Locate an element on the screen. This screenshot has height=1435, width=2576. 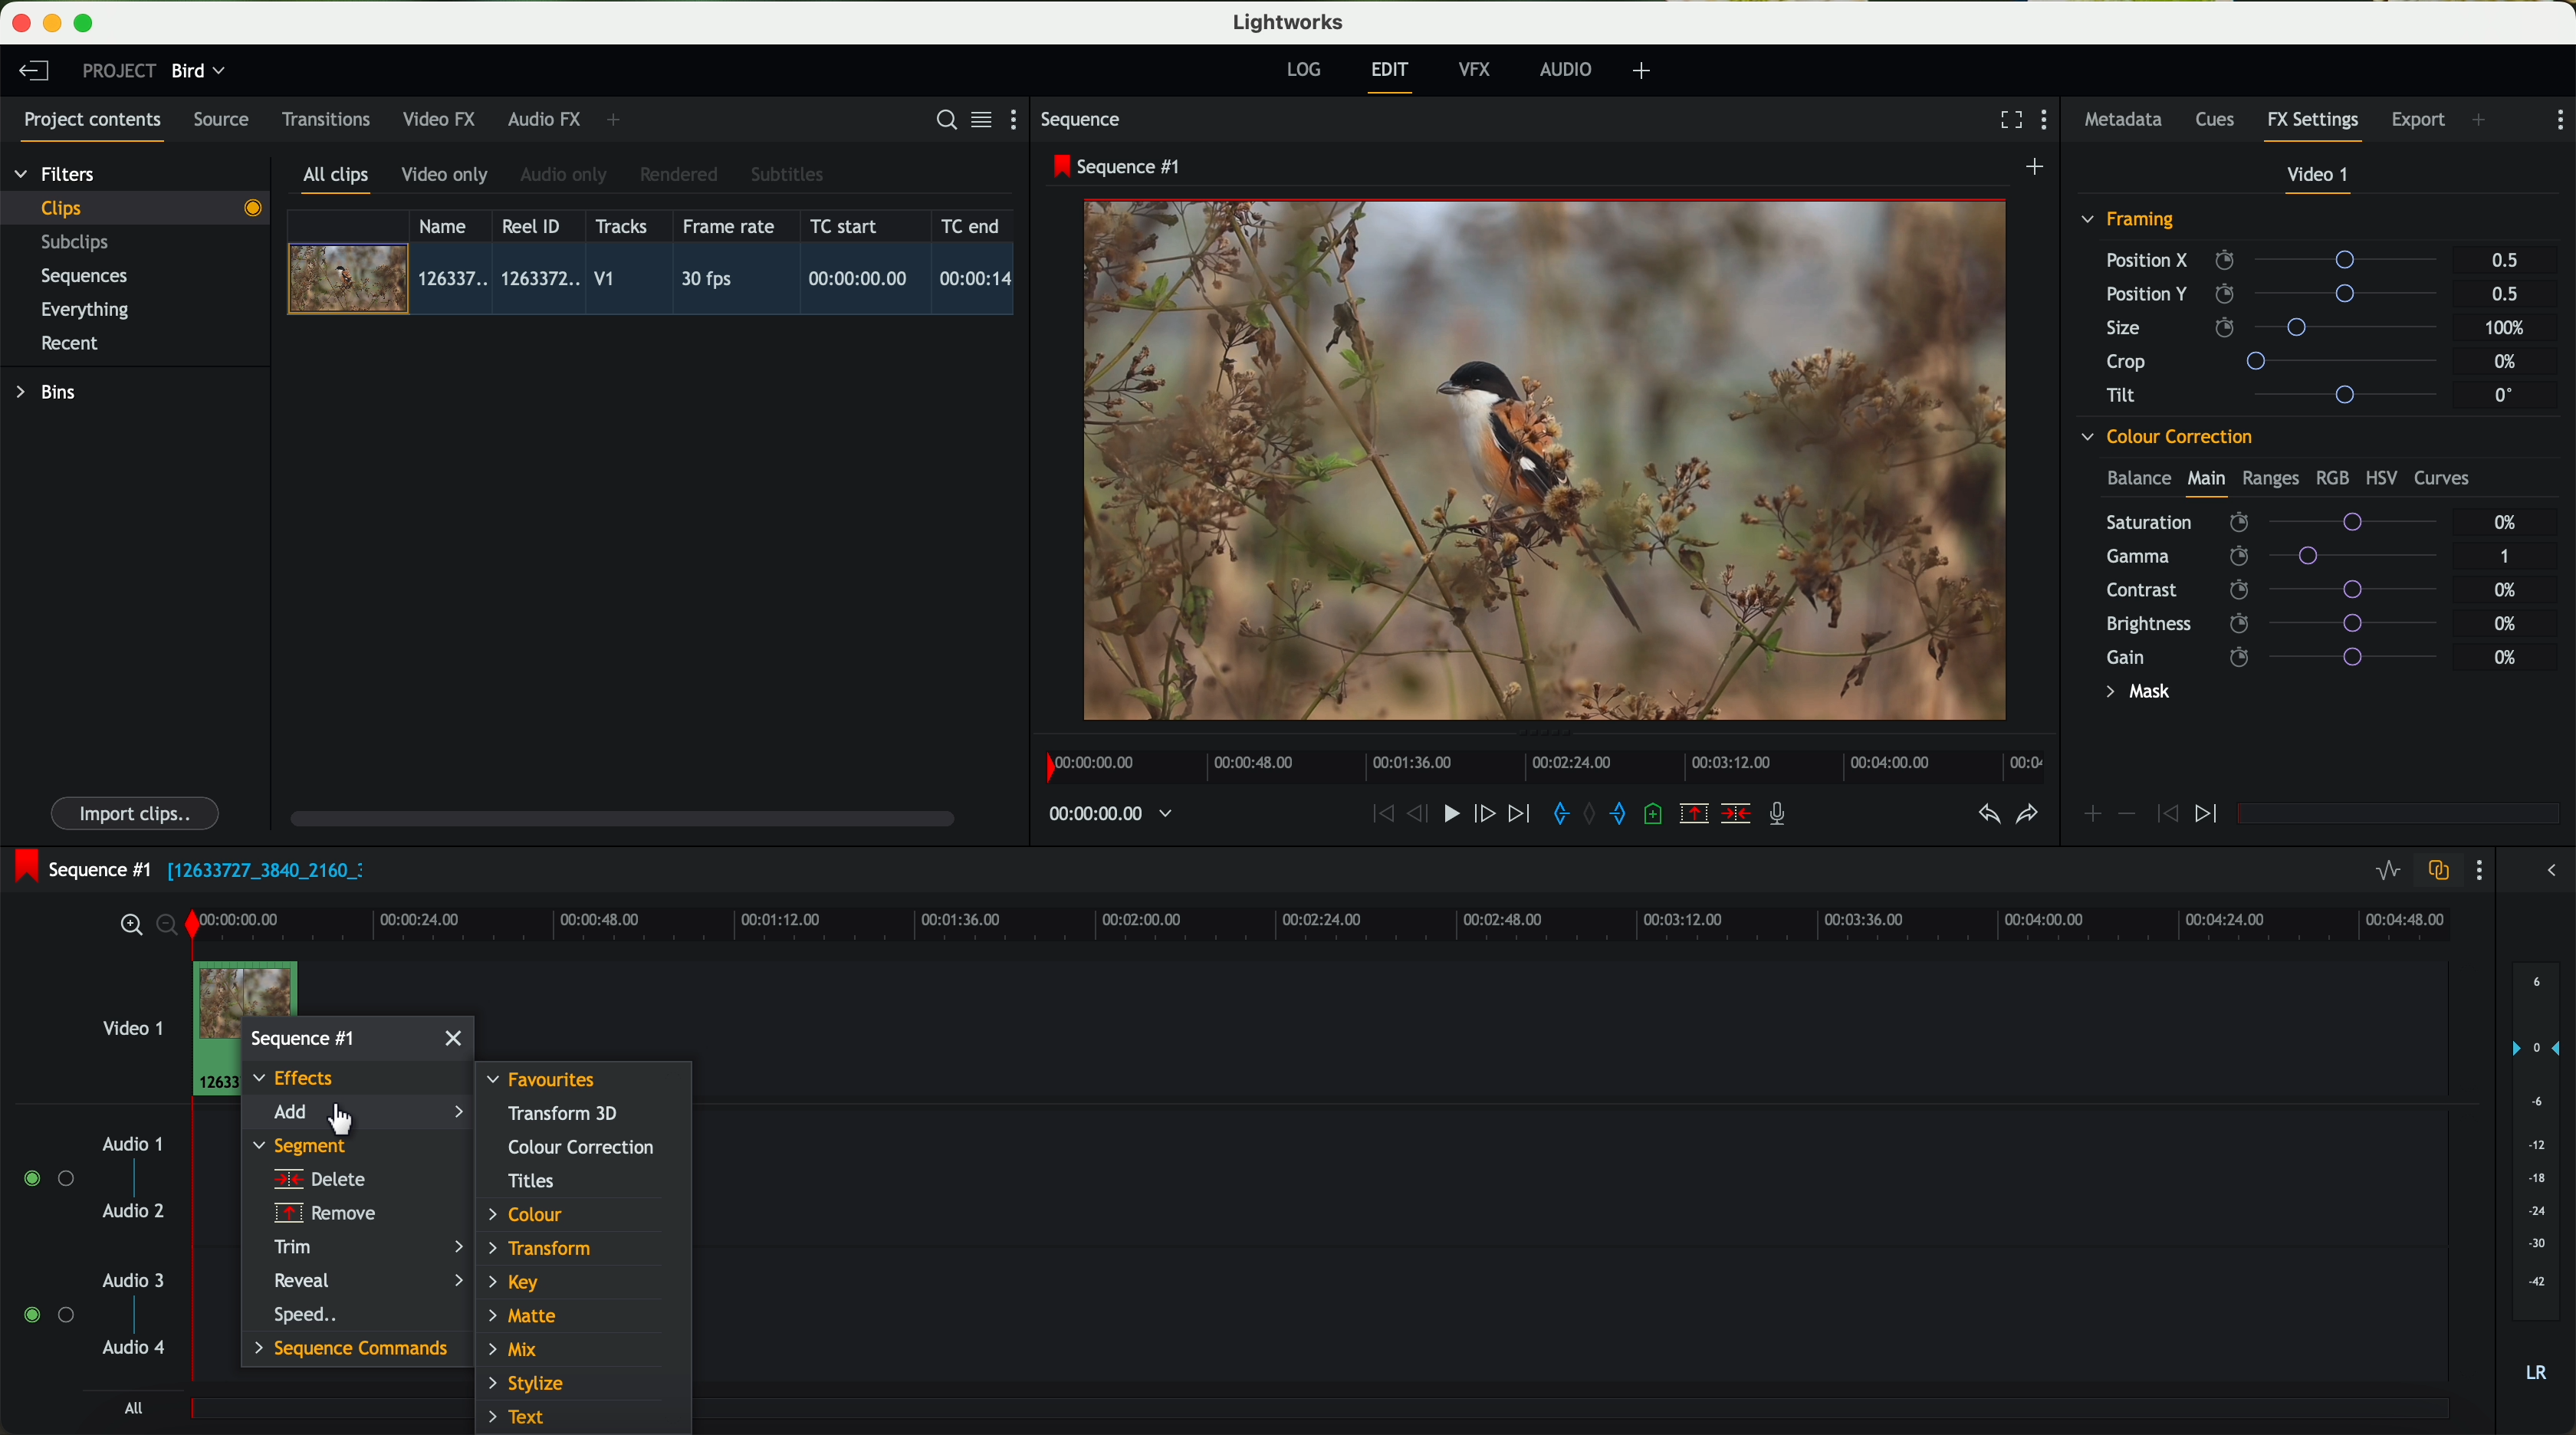
effects is located at coordinates (295, 1076).